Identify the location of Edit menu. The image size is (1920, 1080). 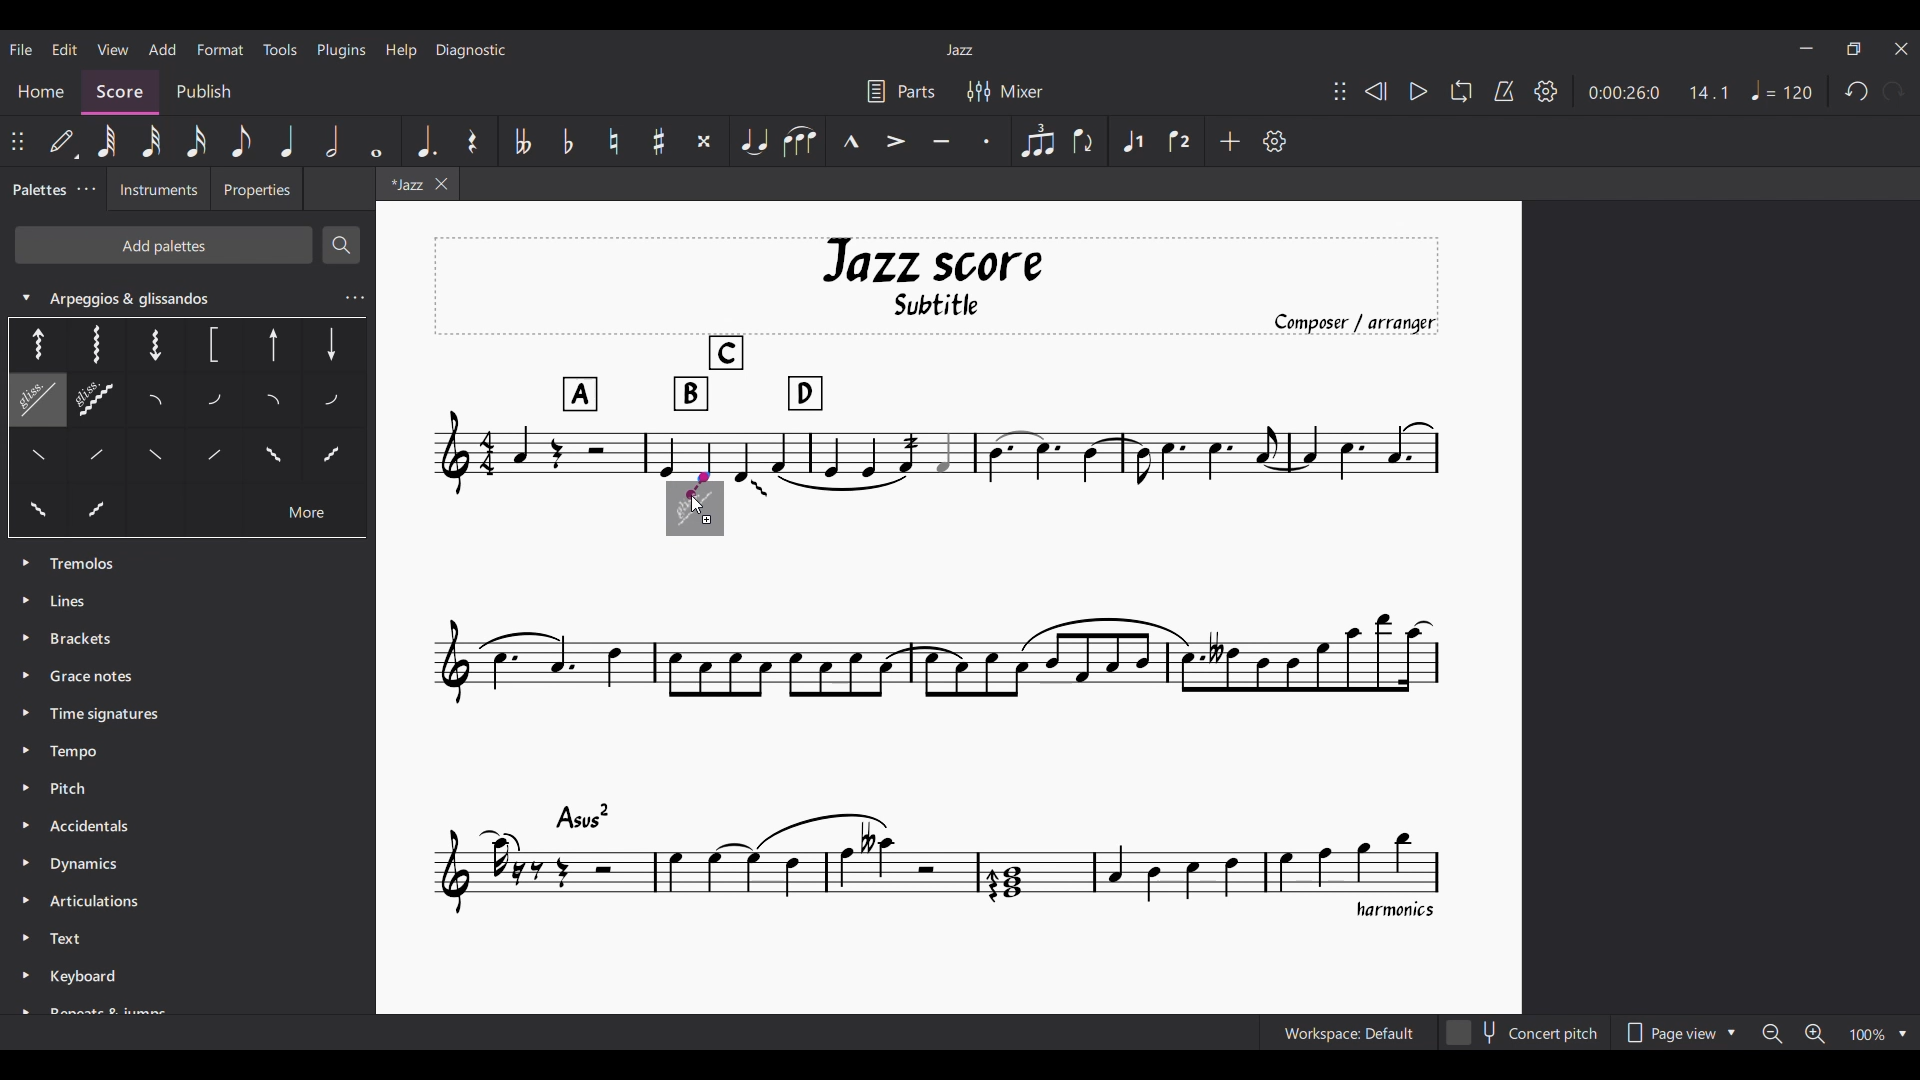
(65, 50).